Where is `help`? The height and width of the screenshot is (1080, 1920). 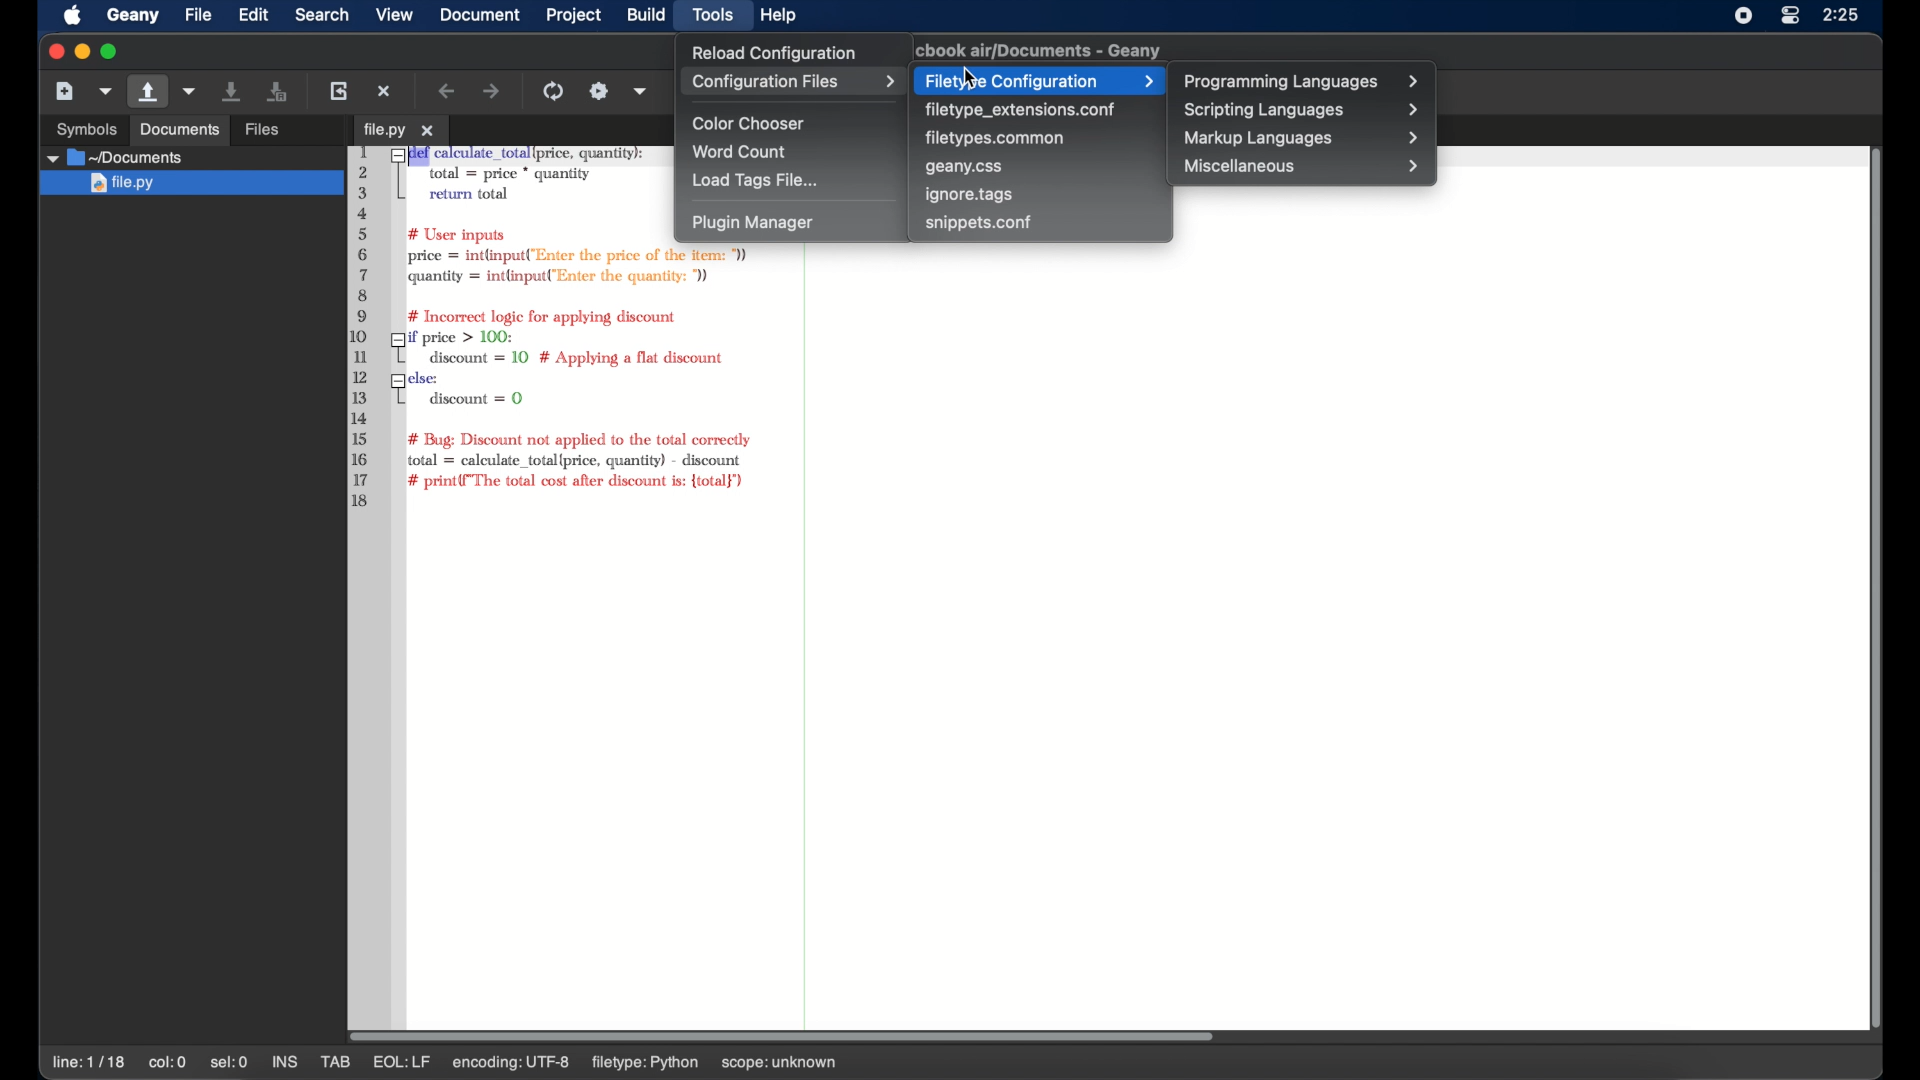 help is located at coordinates (779, 15).